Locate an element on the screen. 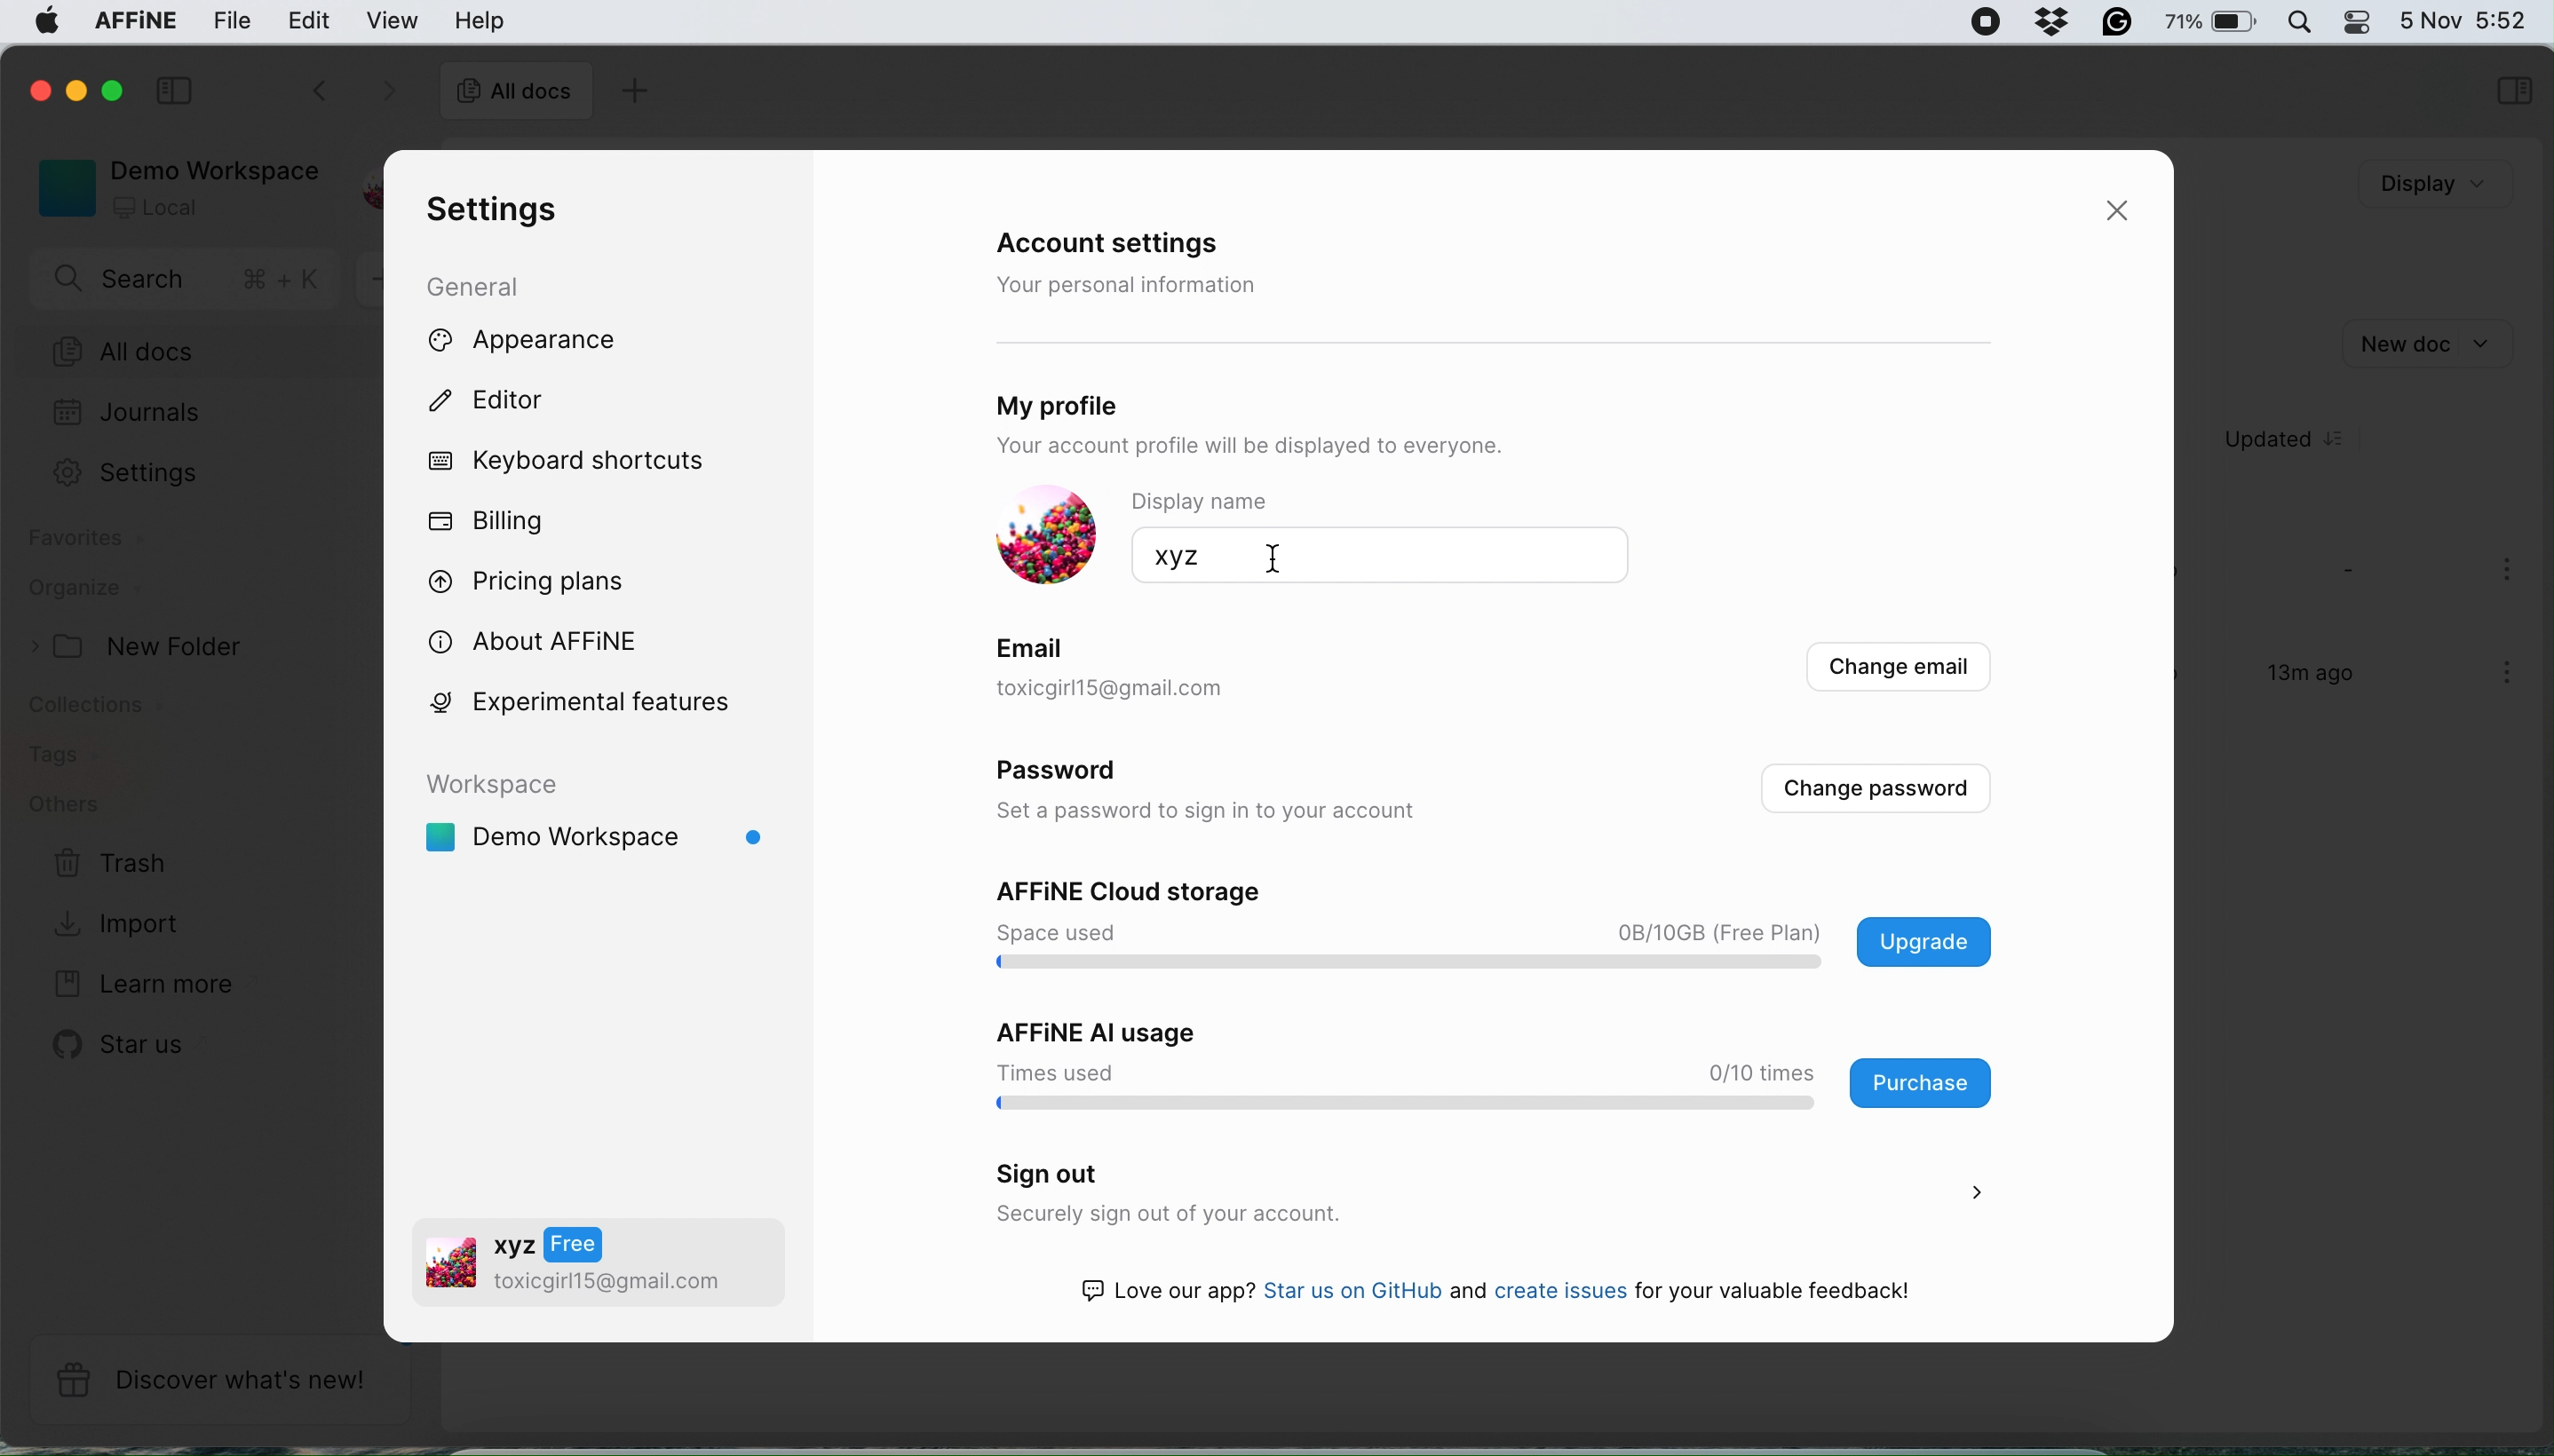  journals is located at coordinates (127, 415).